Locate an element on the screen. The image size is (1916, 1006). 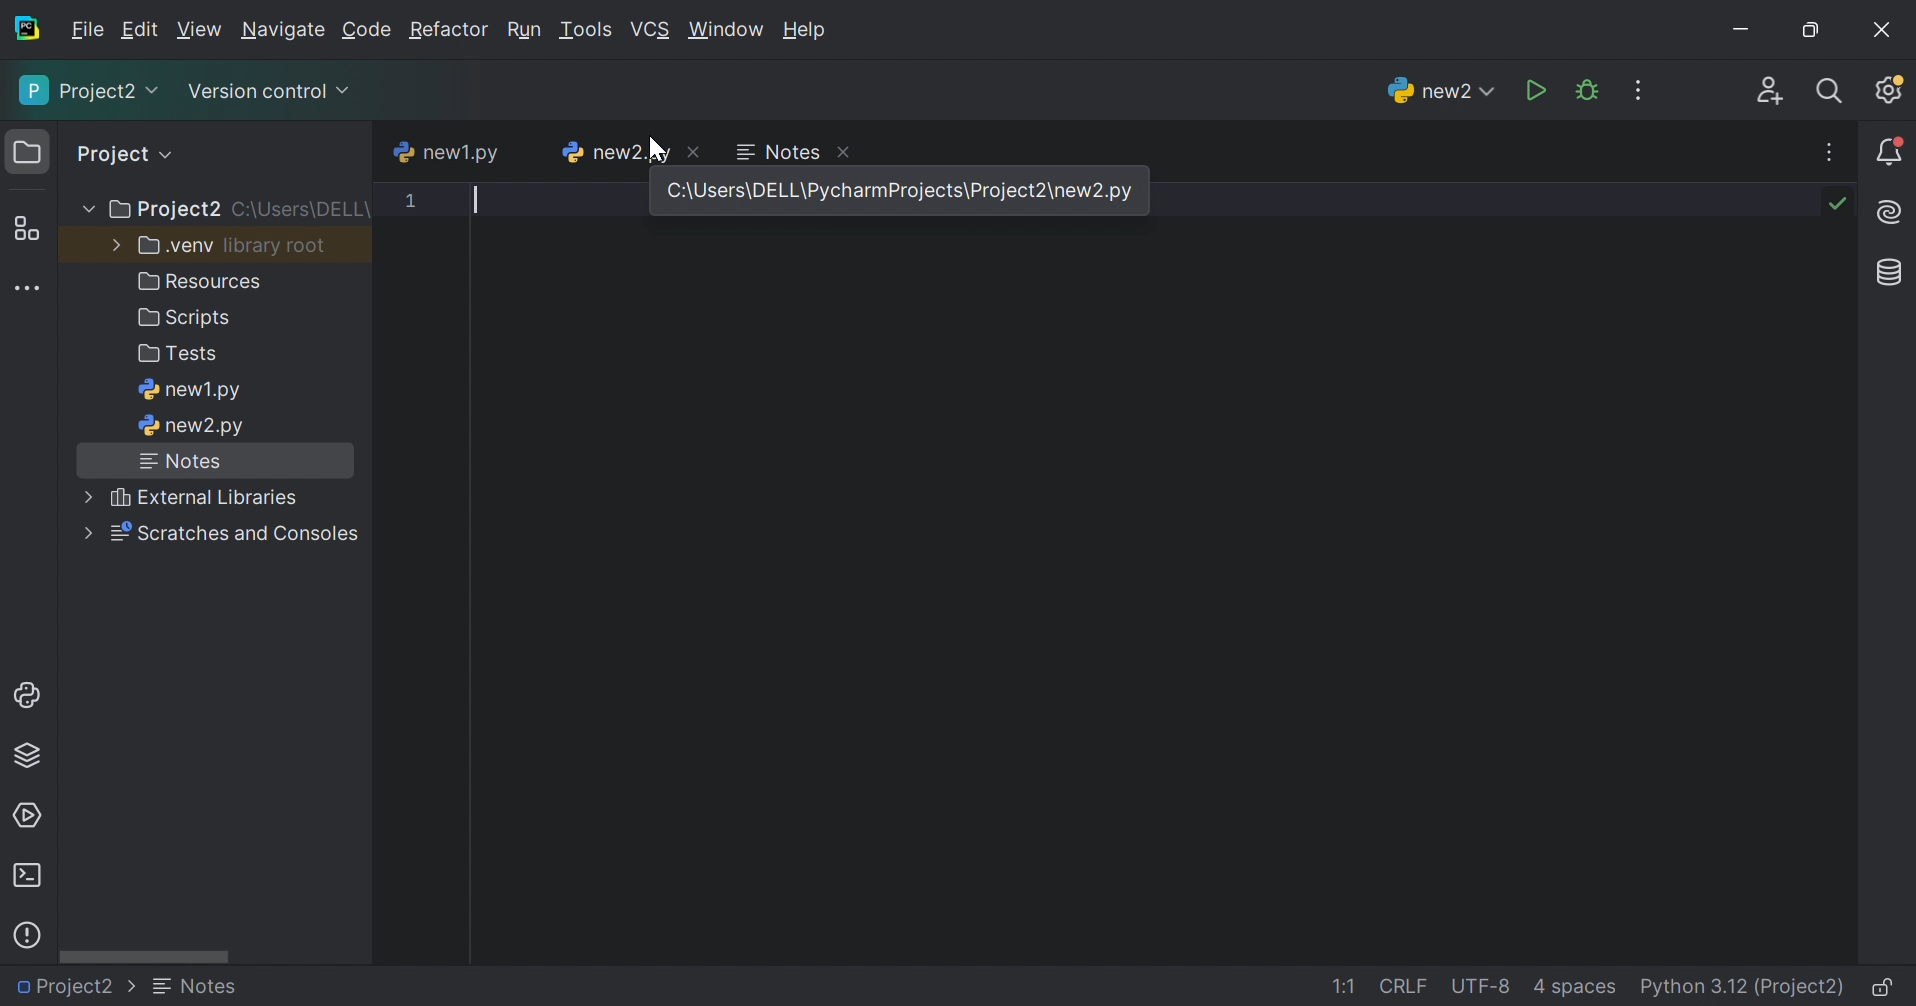
Project2 is located at coordinates (162, 211).